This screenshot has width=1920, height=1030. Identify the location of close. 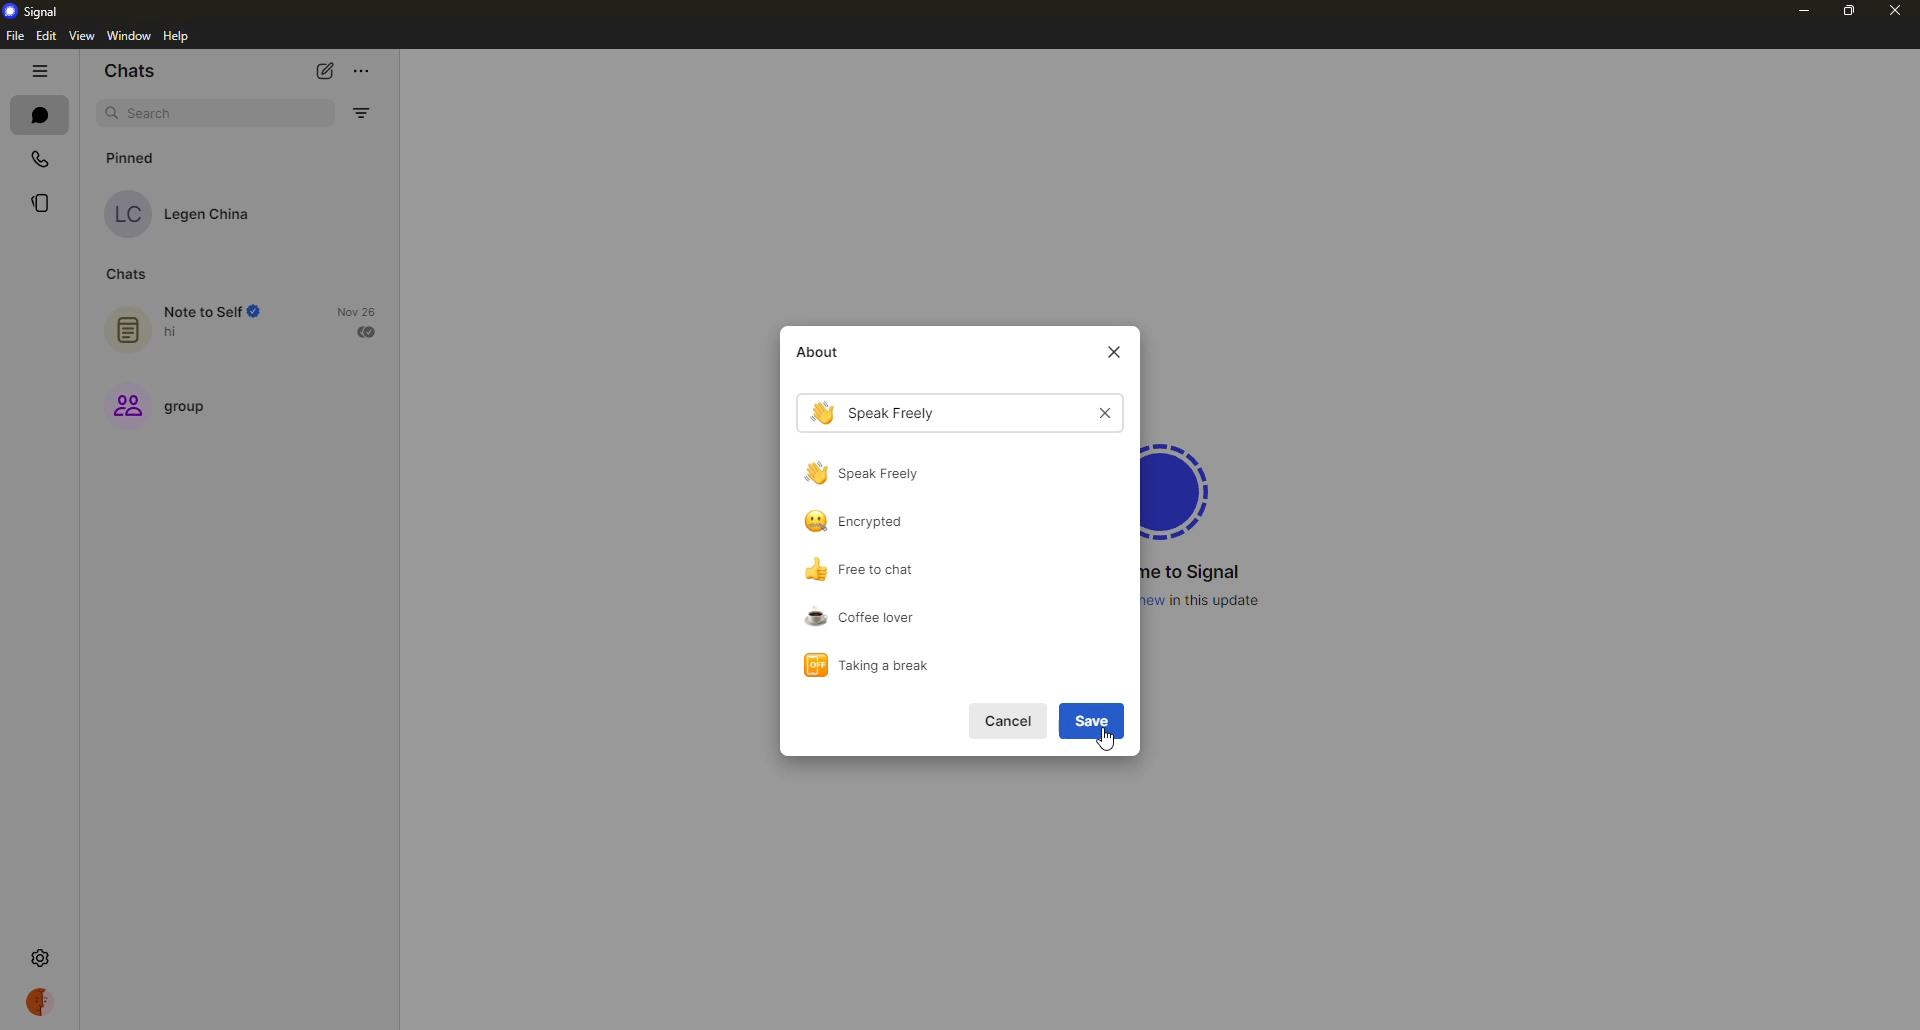
(1894, 9).